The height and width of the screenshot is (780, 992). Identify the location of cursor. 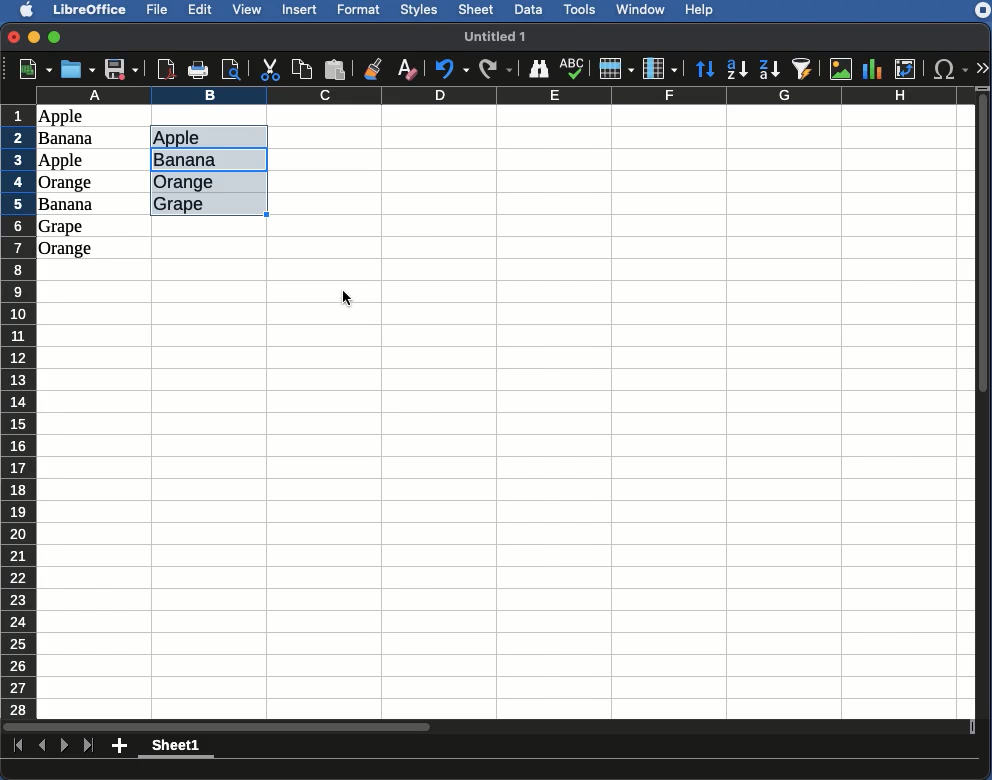
(347, 298).